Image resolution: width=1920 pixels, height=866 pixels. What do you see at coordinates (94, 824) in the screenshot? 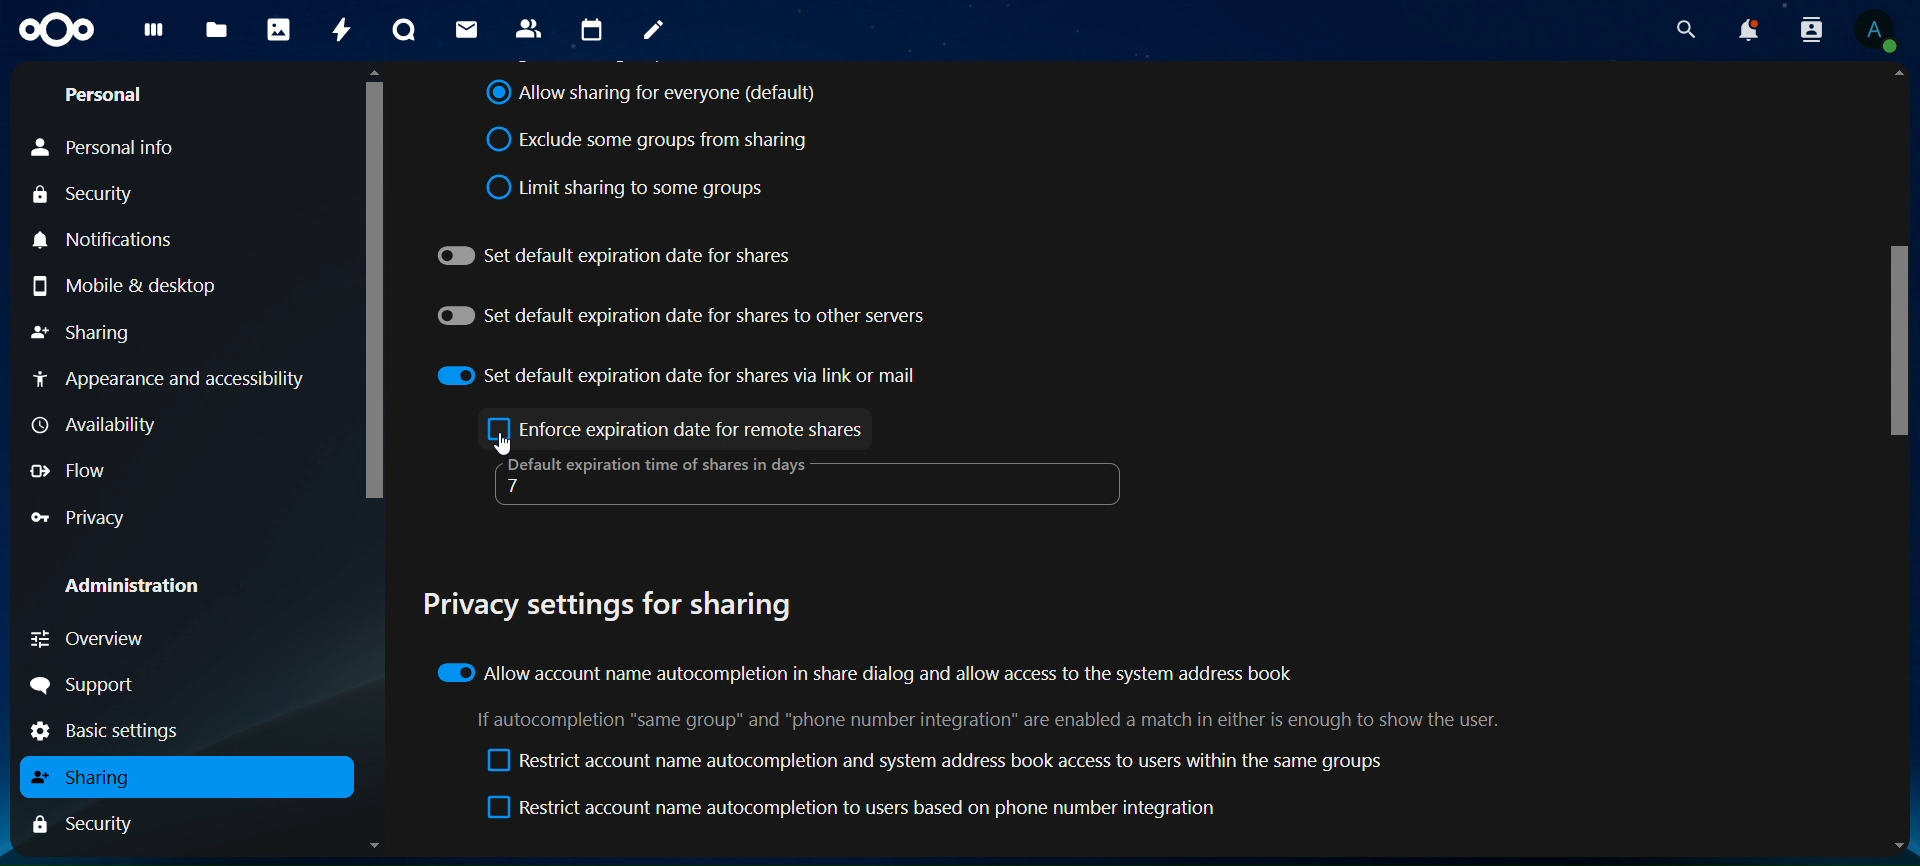
I see `security` at bounding box center [94, 824].